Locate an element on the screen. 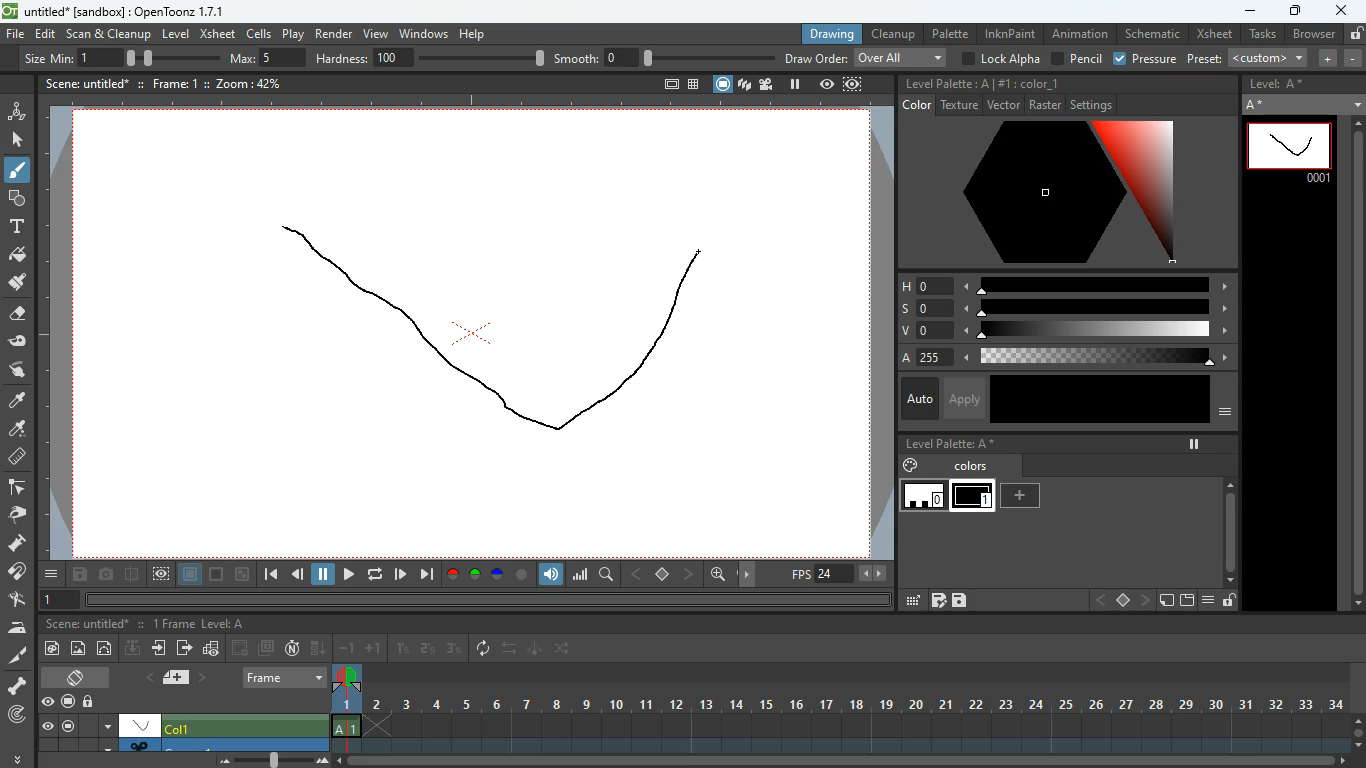 The image size is (1366, 768). frame0 is located at coordinates (924, 496).